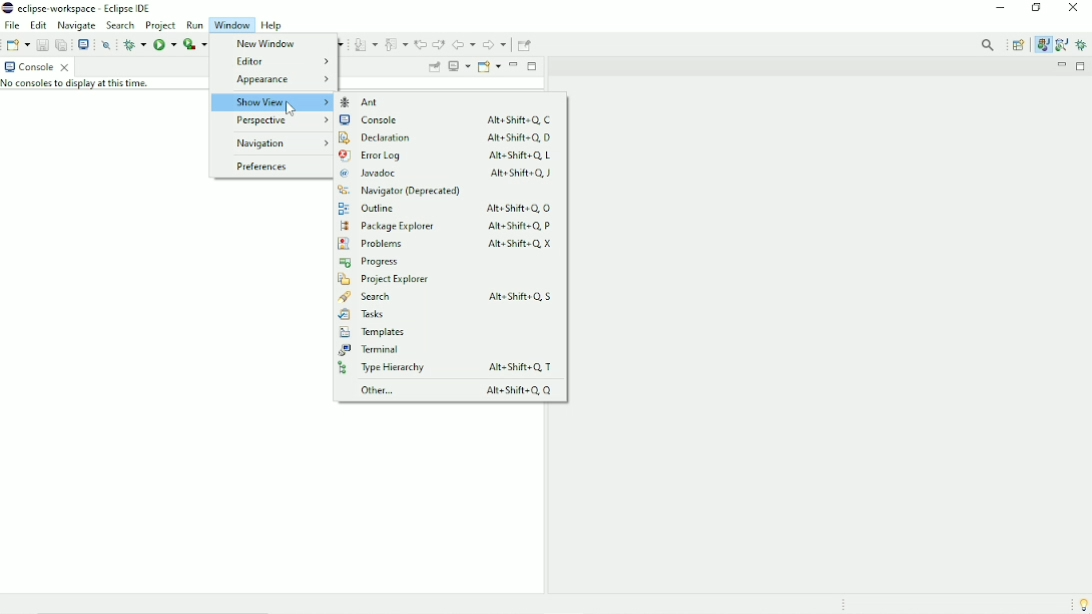 The width and height of the screenshot is (1092, 614). What do you see at coordinates (438, 44) in the screenshot?
I see `Next edit location` at bounding box center [438, 44].